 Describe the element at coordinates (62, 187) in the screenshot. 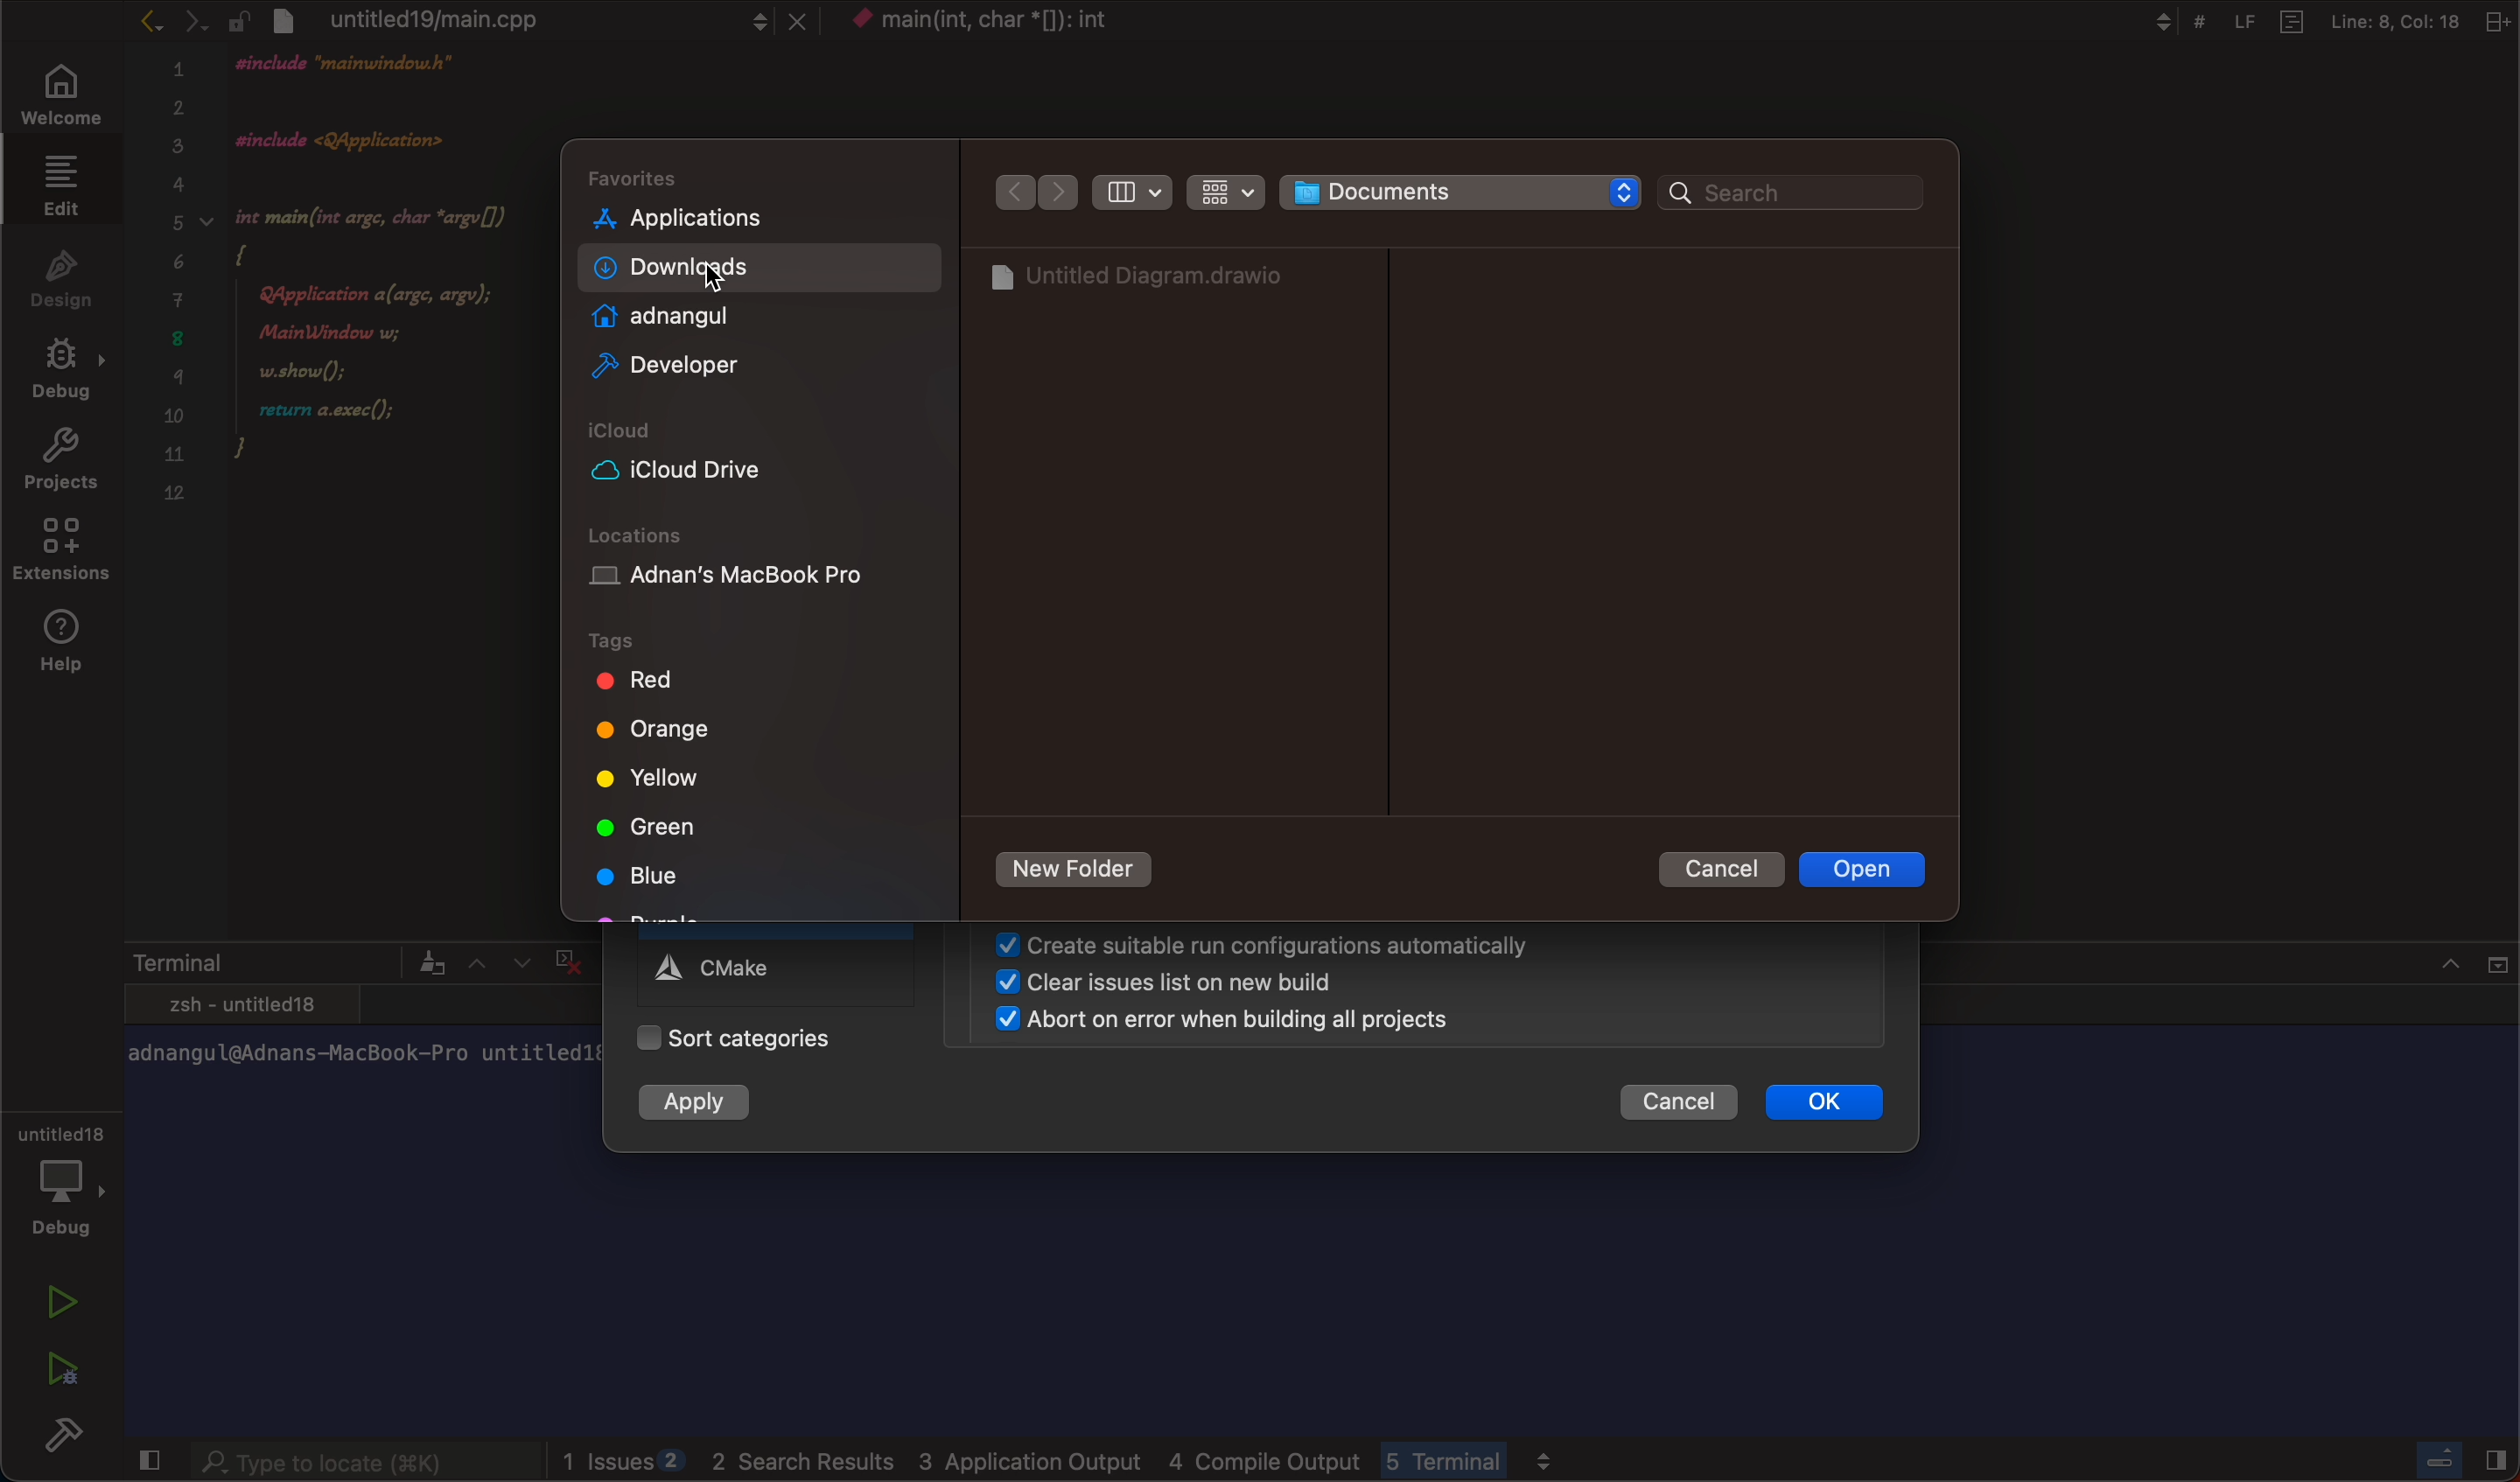

I see `edit` at that location.